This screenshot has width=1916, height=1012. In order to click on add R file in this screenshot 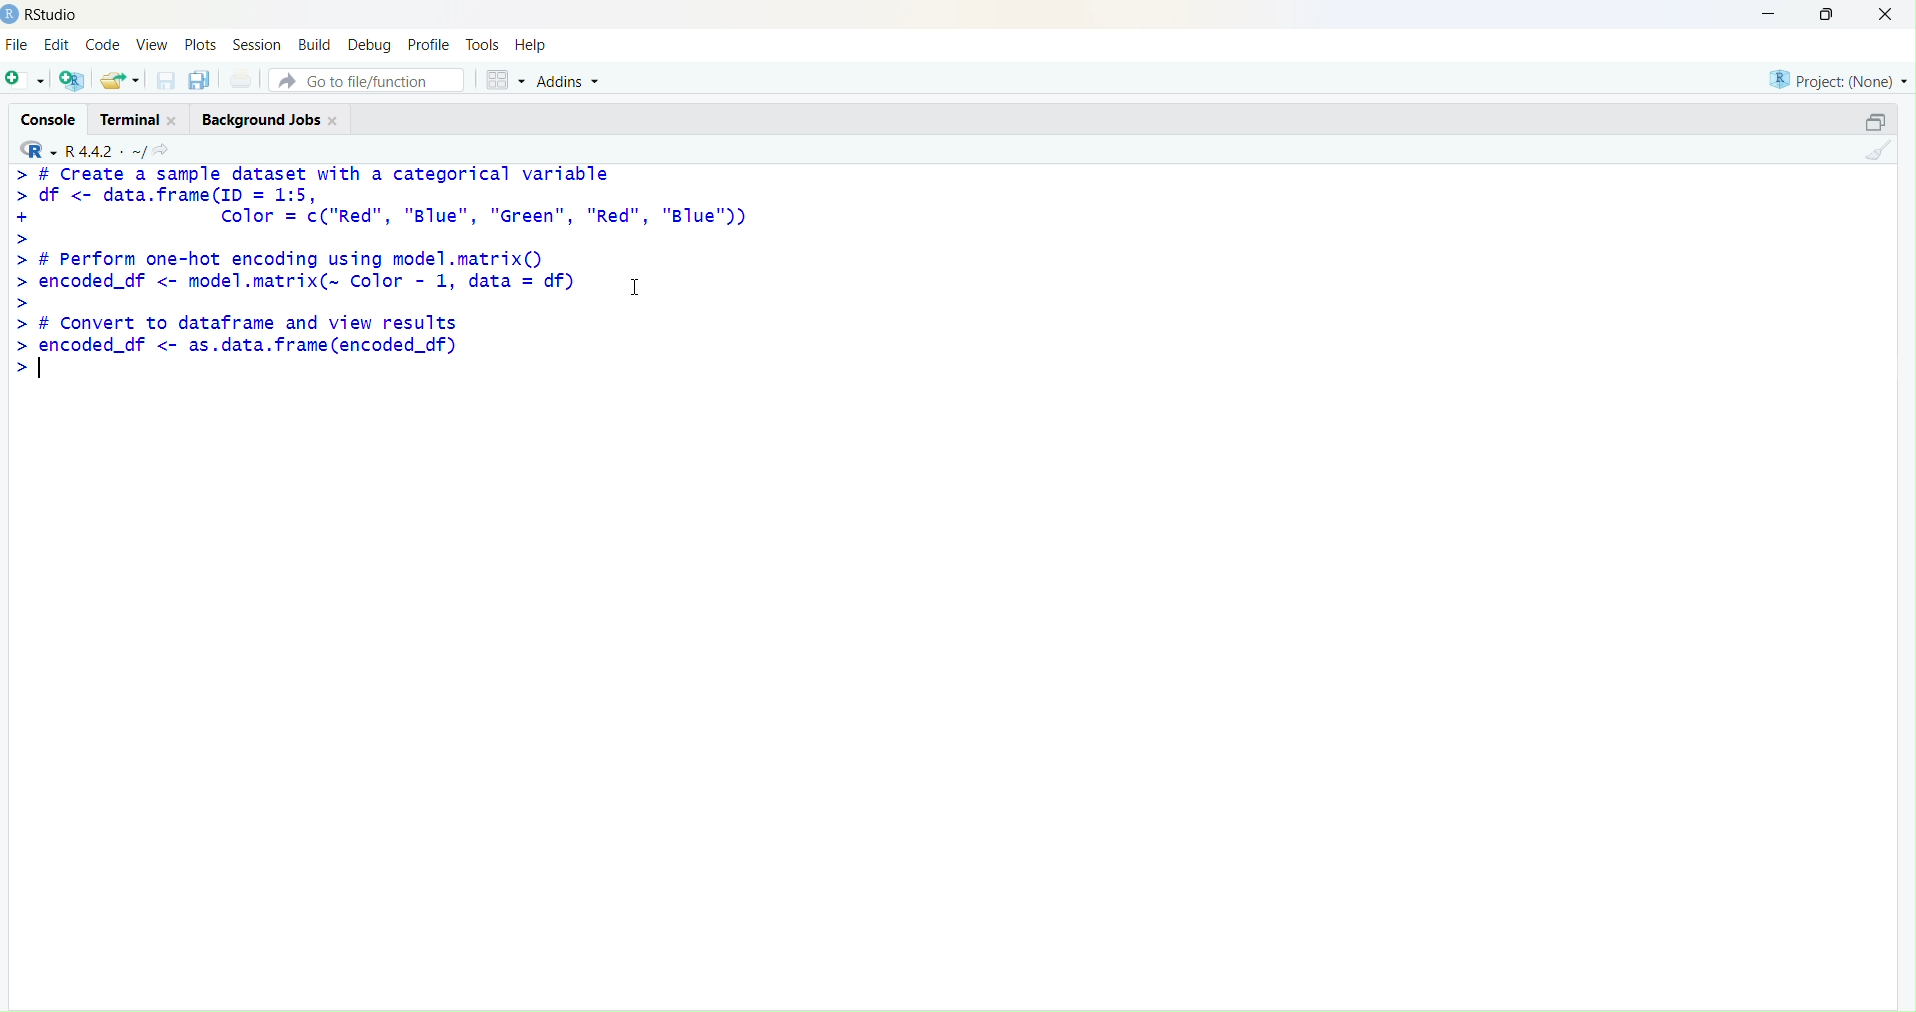, I will do `click(72, 80)`.